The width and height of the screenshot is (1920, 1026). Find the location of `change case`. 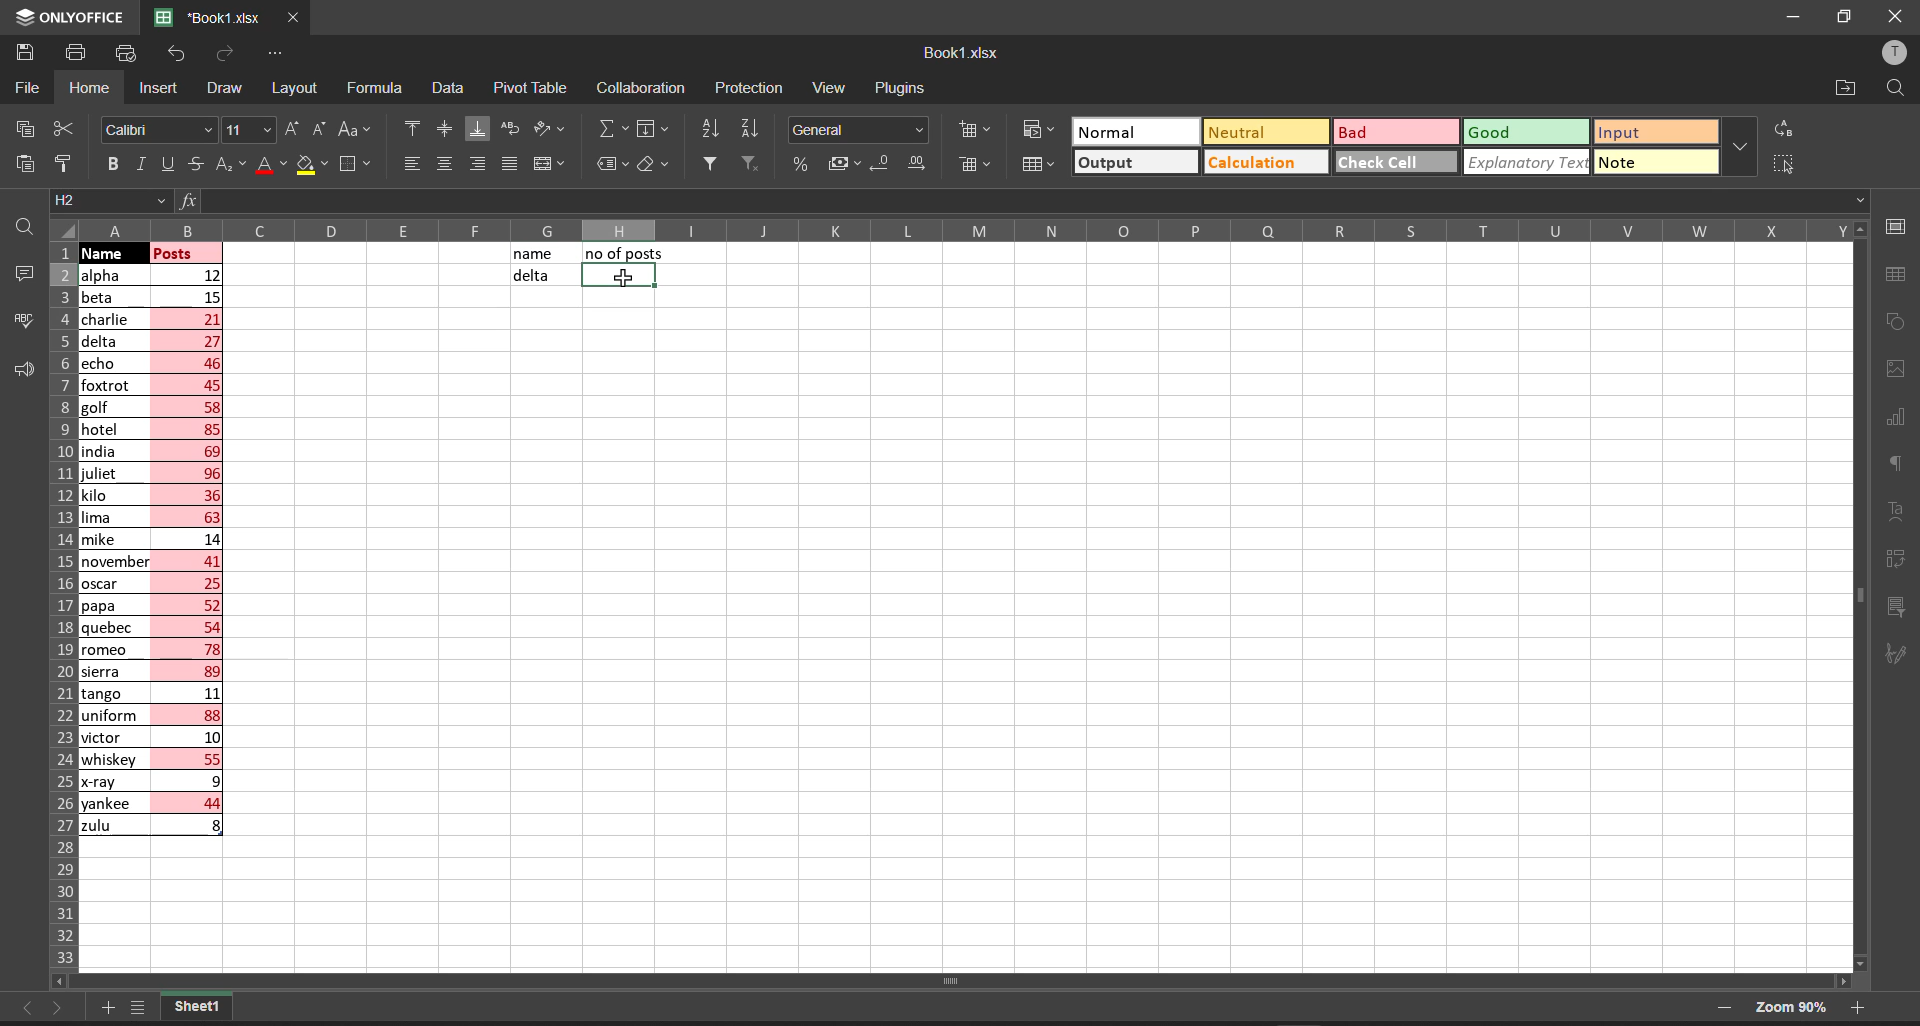

change case is located at coordinates (357, 129).